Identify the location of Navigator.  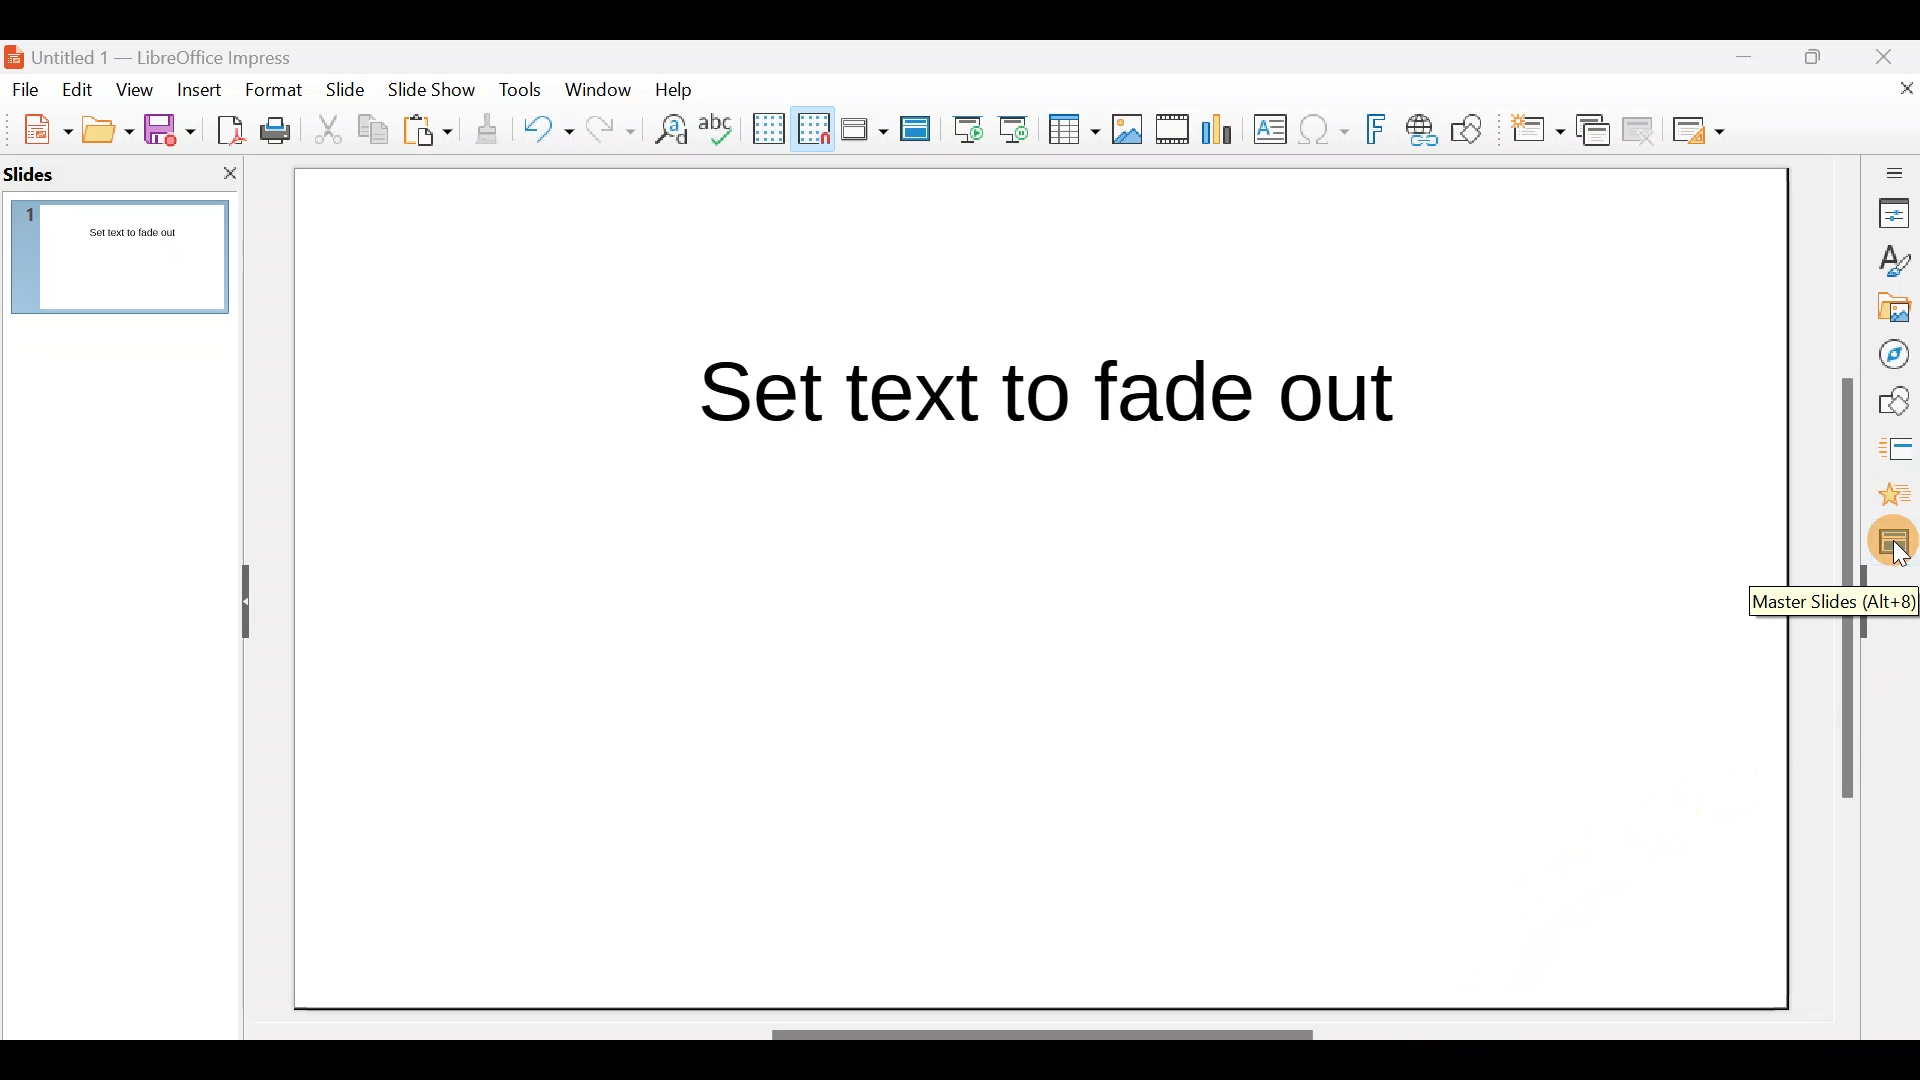
(1895, 355).